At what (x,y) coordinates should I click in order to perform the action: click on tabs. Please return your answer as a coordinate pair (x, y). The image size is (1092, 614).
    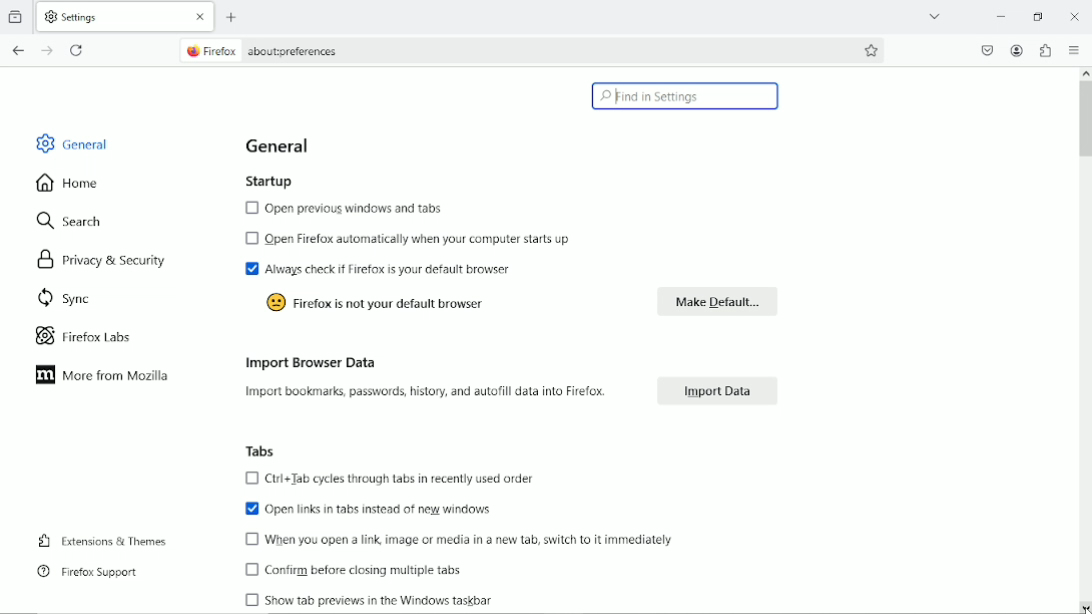
    Looking at the image, I should click on (262, 451).